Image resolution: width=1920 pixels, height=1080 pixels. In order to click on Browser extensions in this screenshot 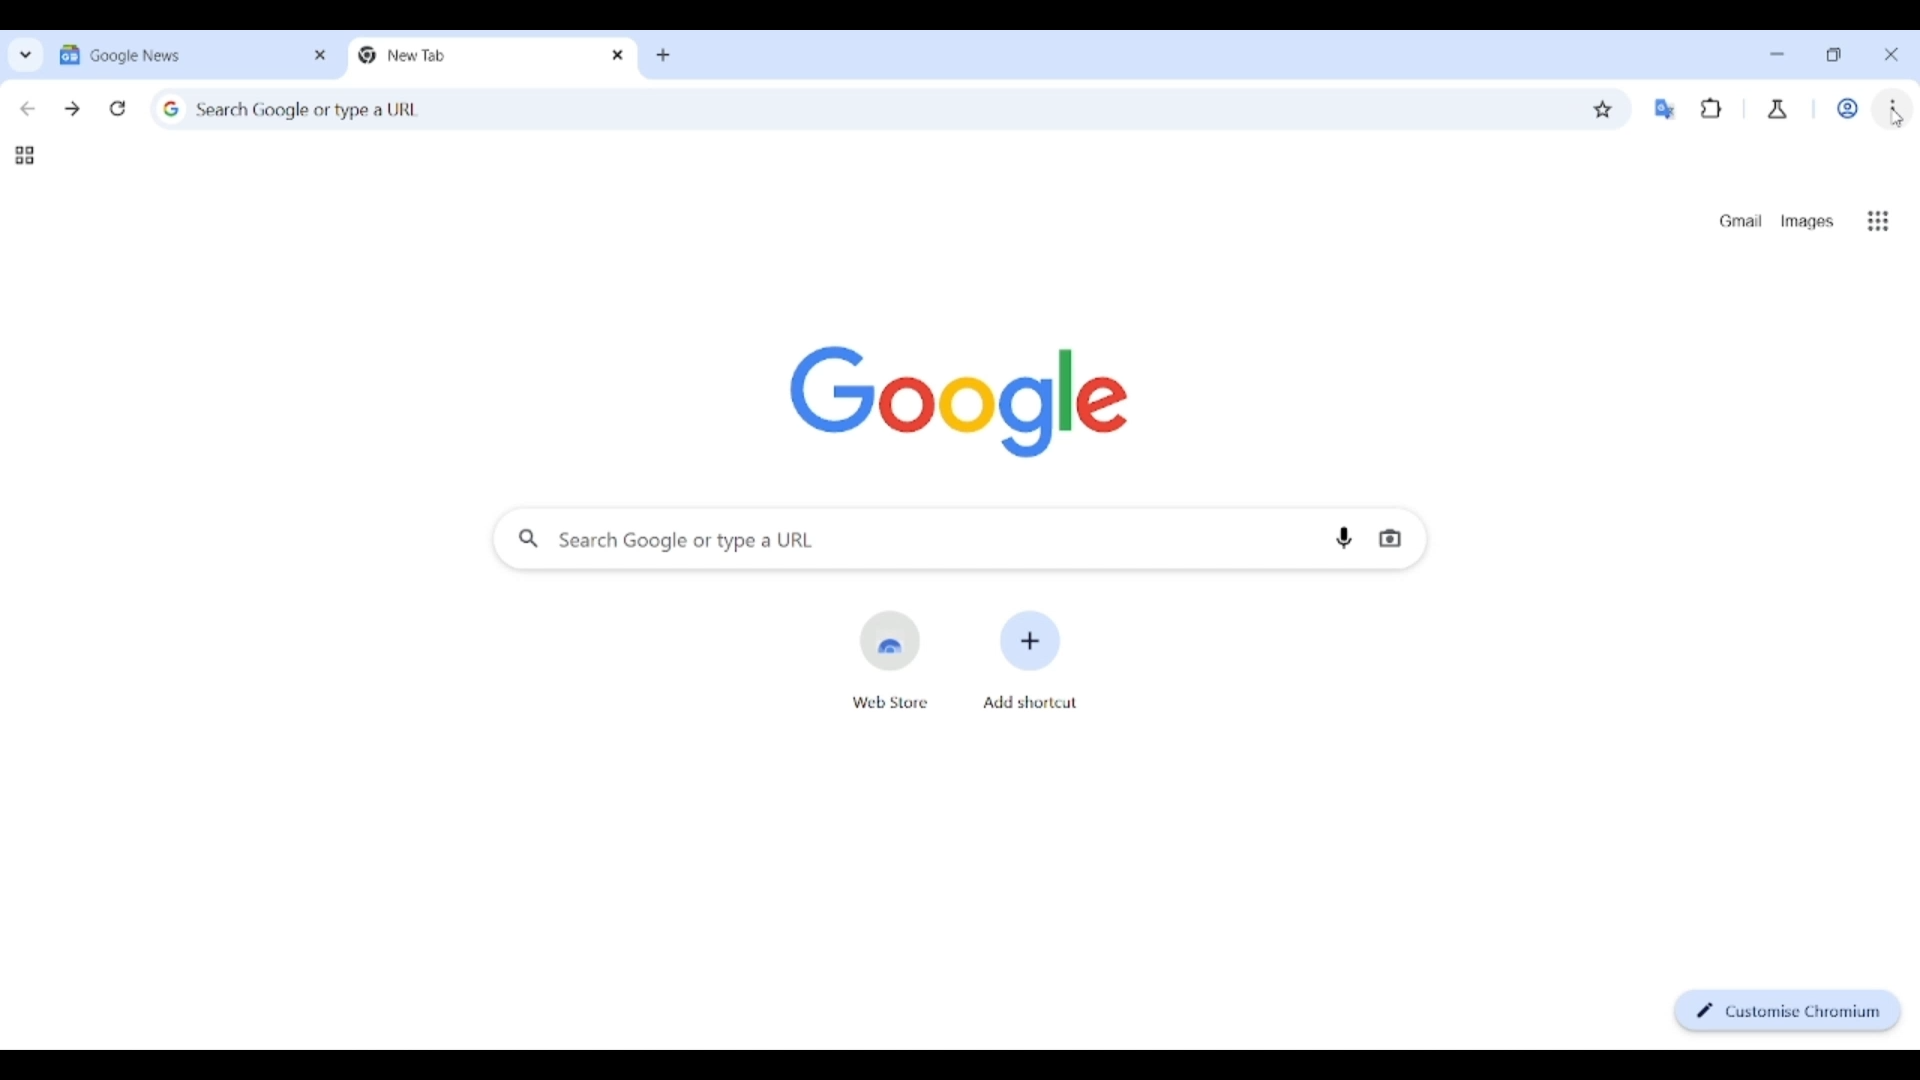, I will do `click(1712, 108)`.